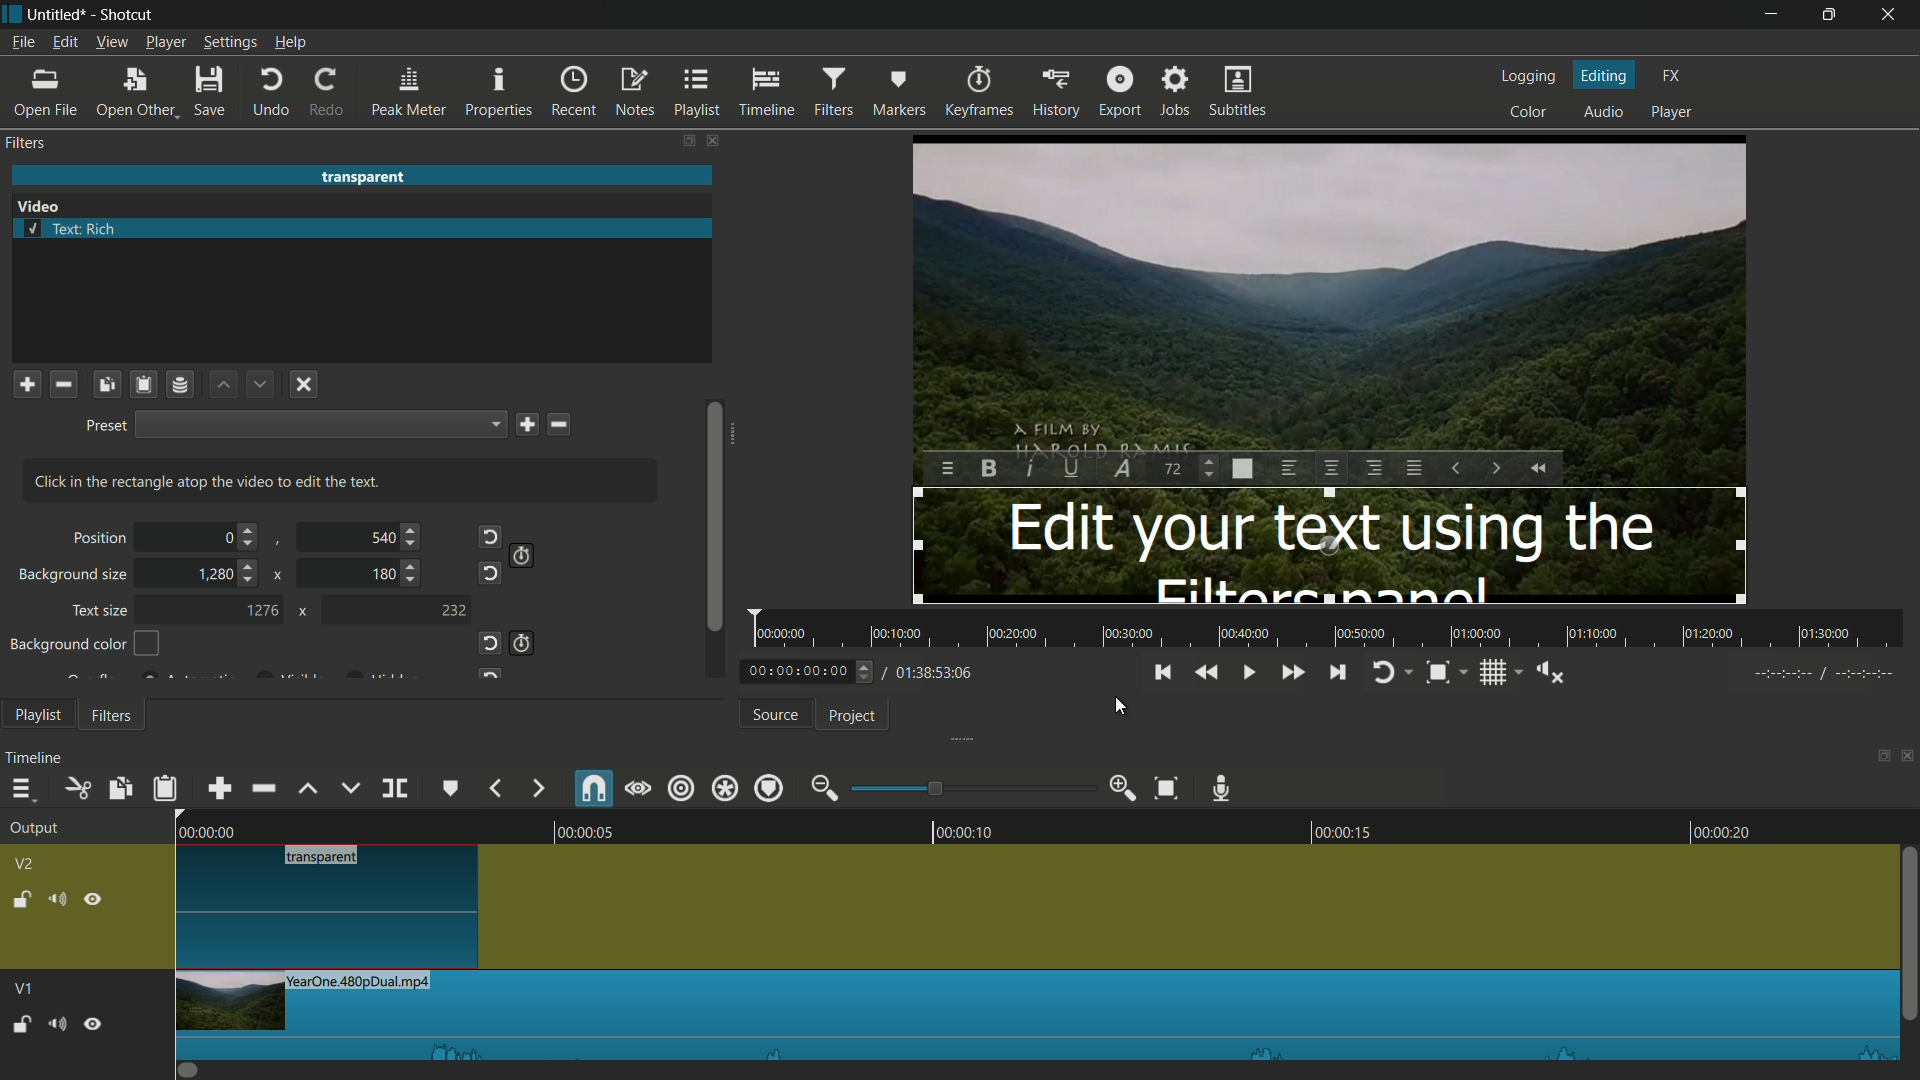 This screenshot has width=1920, height=1080. I want to click on hide, so click(95, 897).